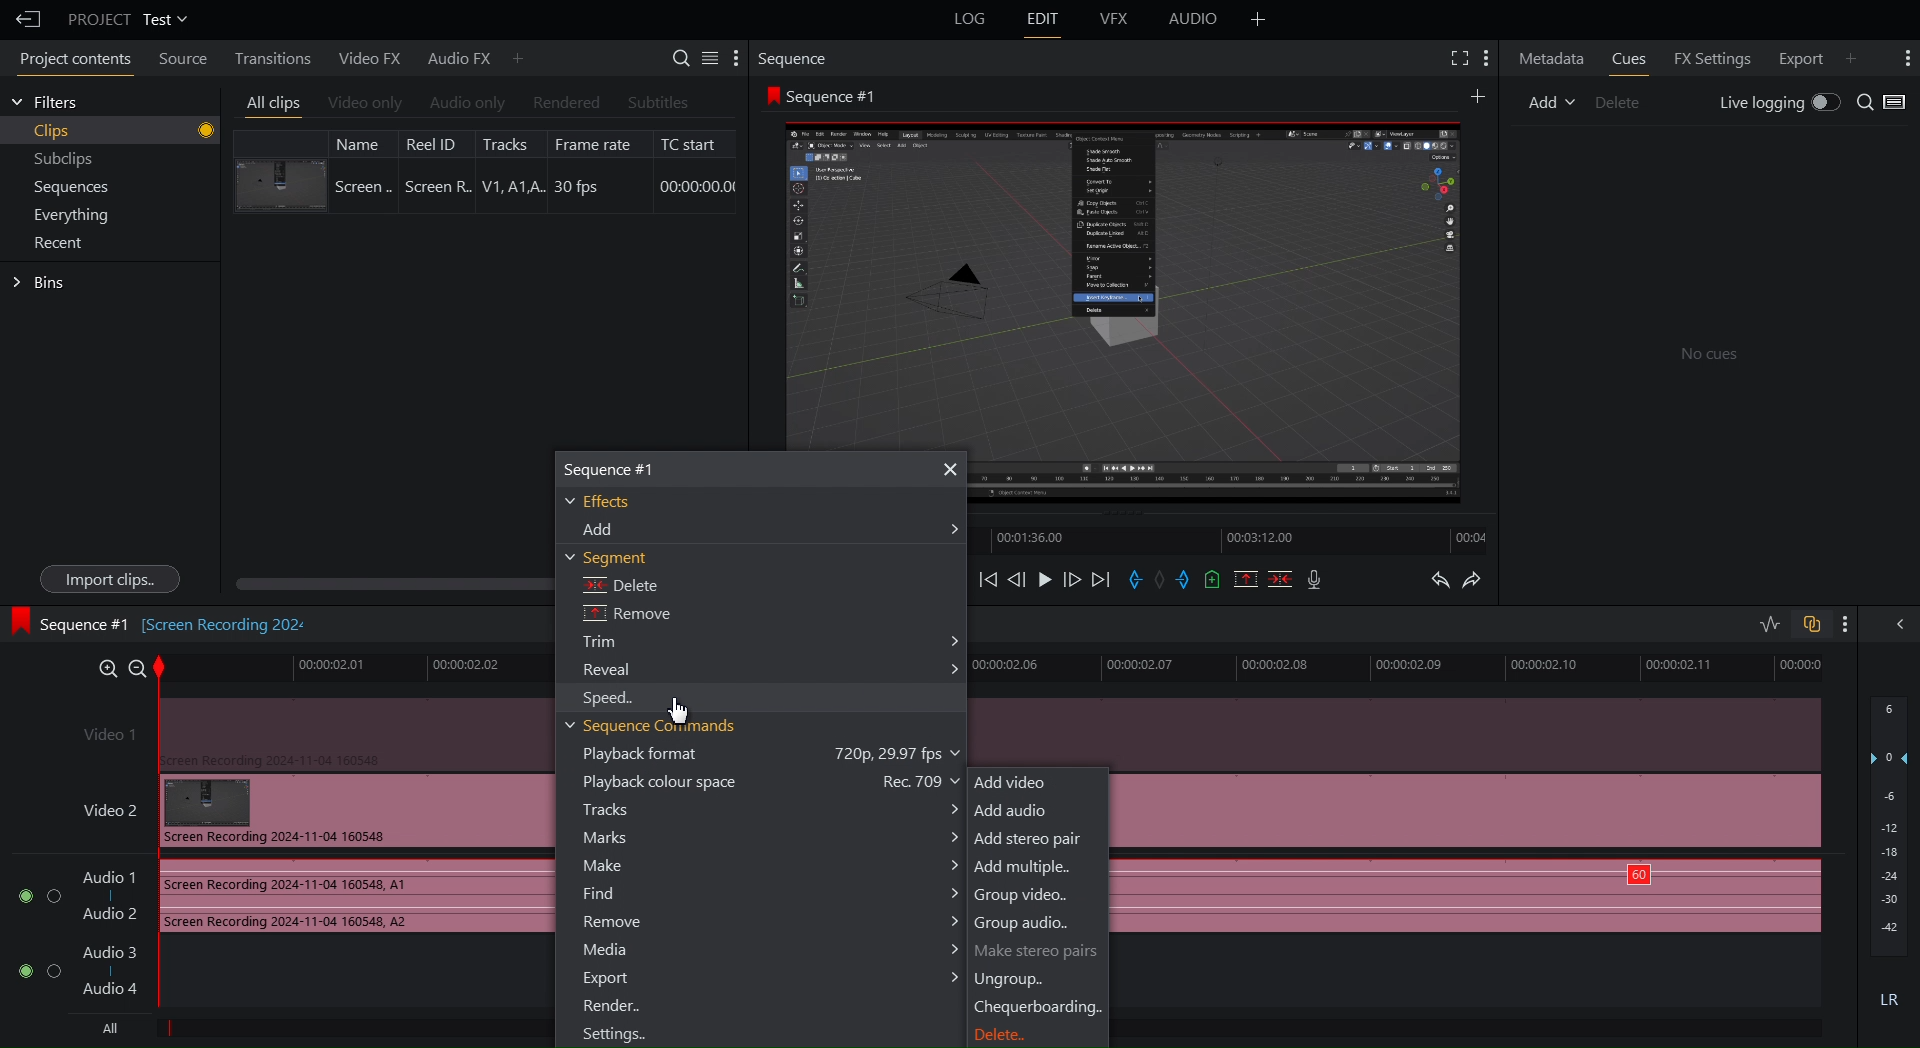 Image resolution: width=1920 pixels, height=1048 pixels. What do you see at coordinates (614, 1035) in the screenshot?
I see `Settings` at bounding box center [614, 1035].